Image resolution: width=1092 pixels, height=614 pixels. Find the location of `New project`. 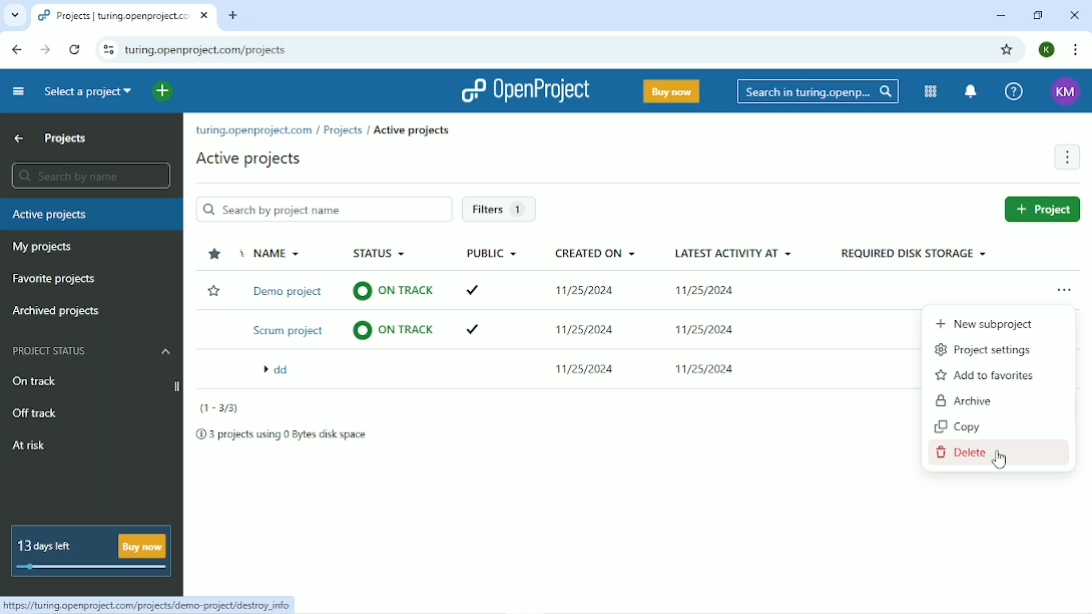

New project is located at coordinates (1040, 208).